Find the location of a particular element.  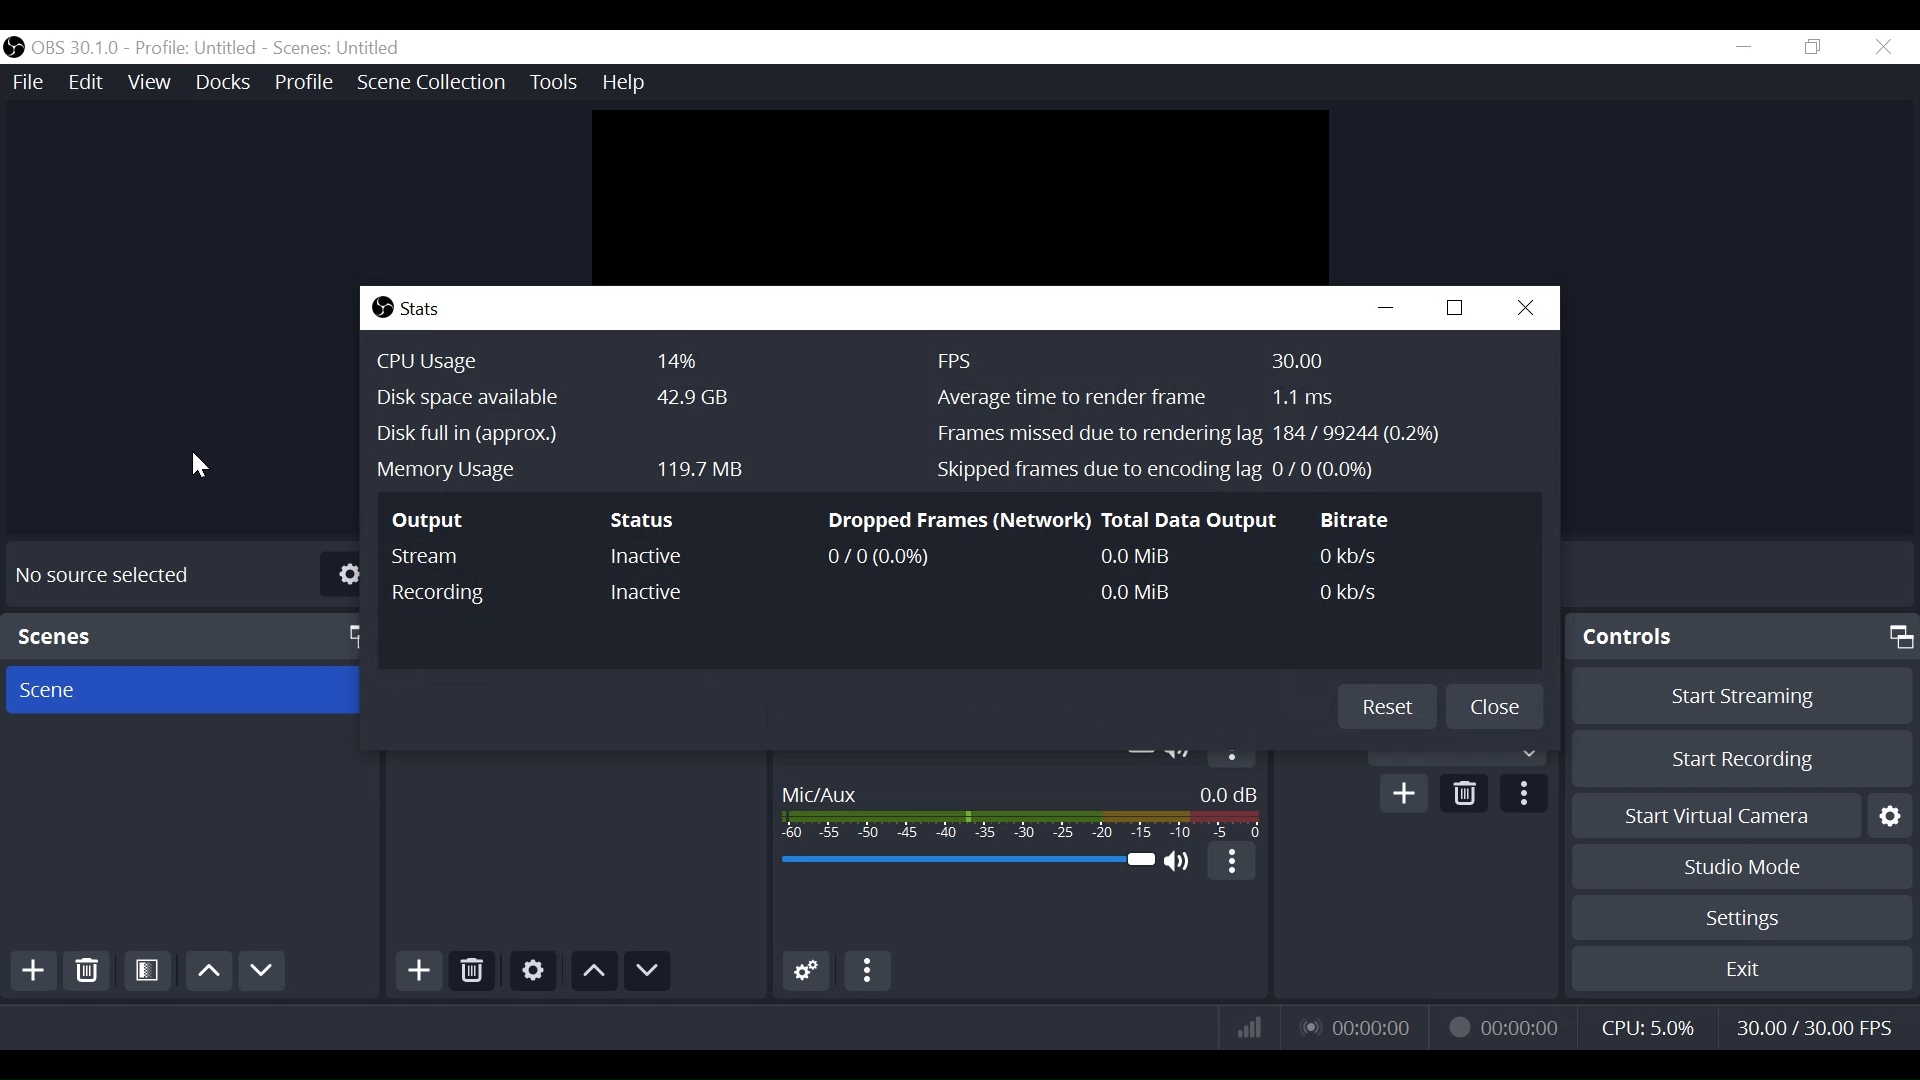

more options is located at coordinates (1235, 864).